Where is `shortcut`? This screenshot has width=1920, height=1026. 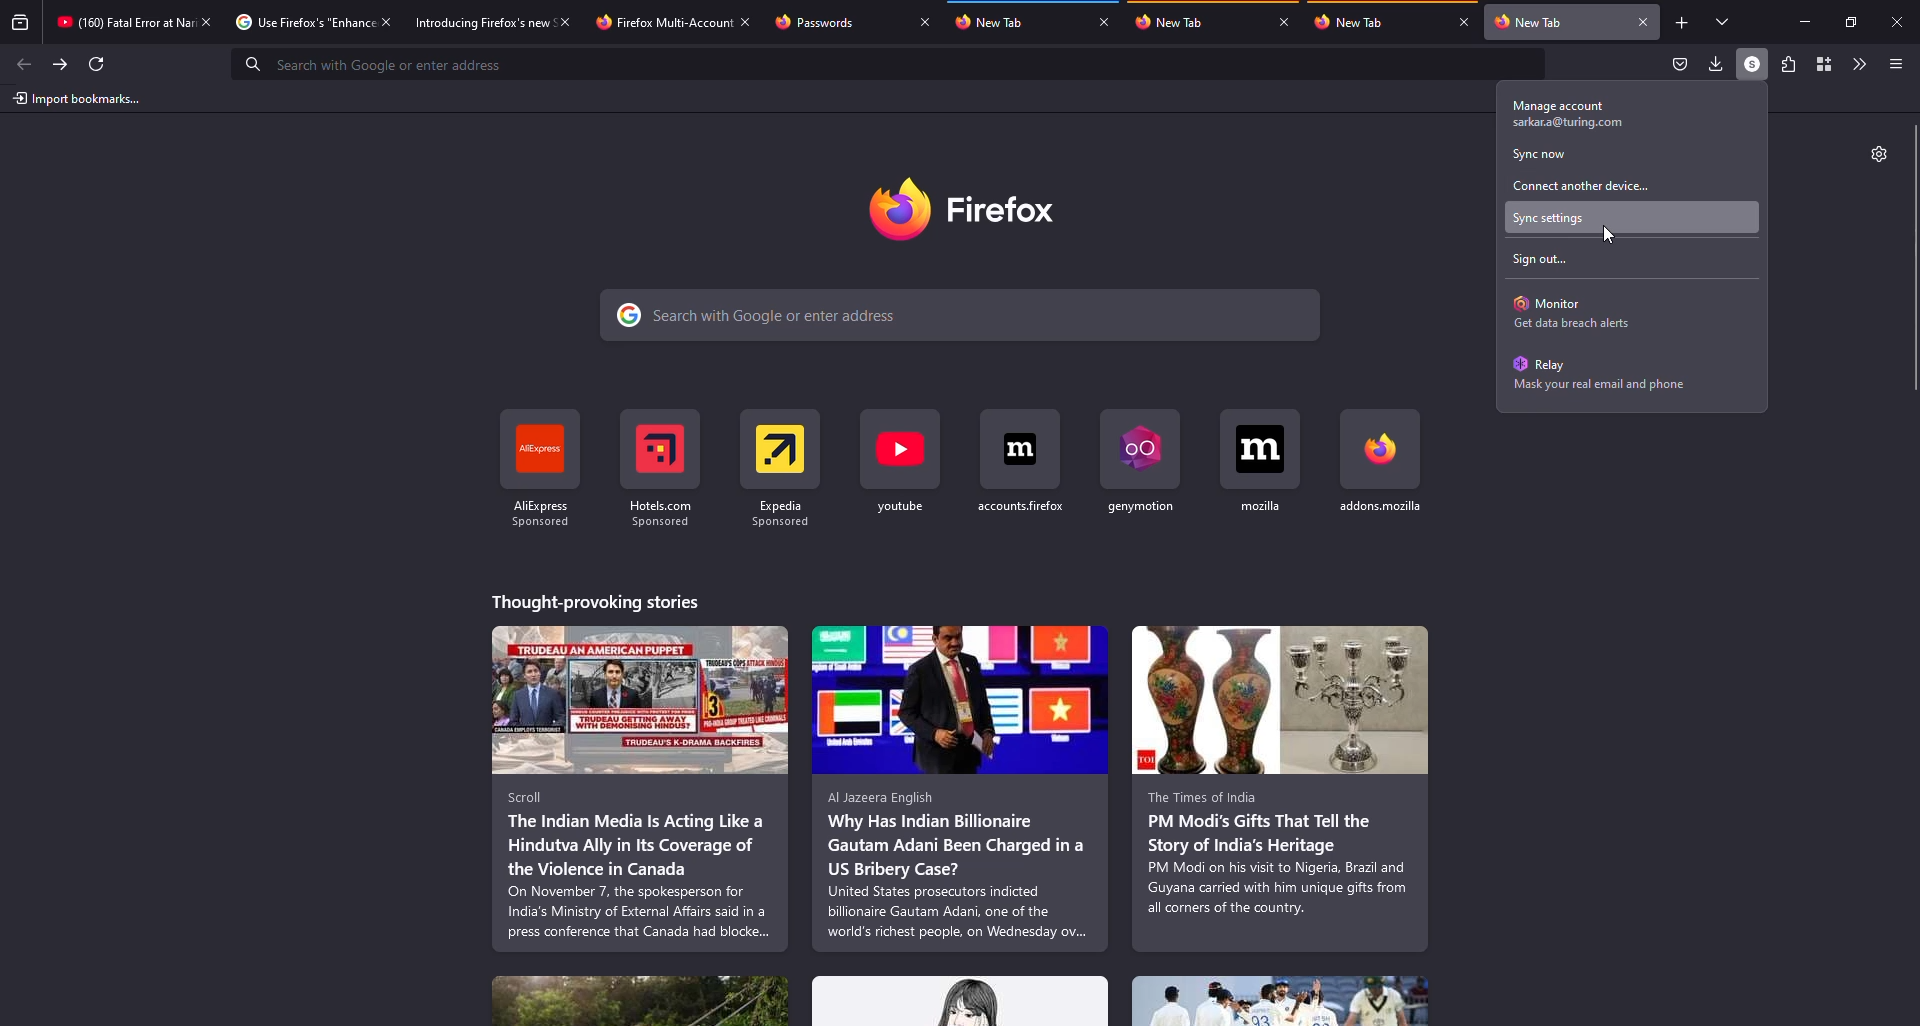 shortcut is located at coordinates (1383, 462).